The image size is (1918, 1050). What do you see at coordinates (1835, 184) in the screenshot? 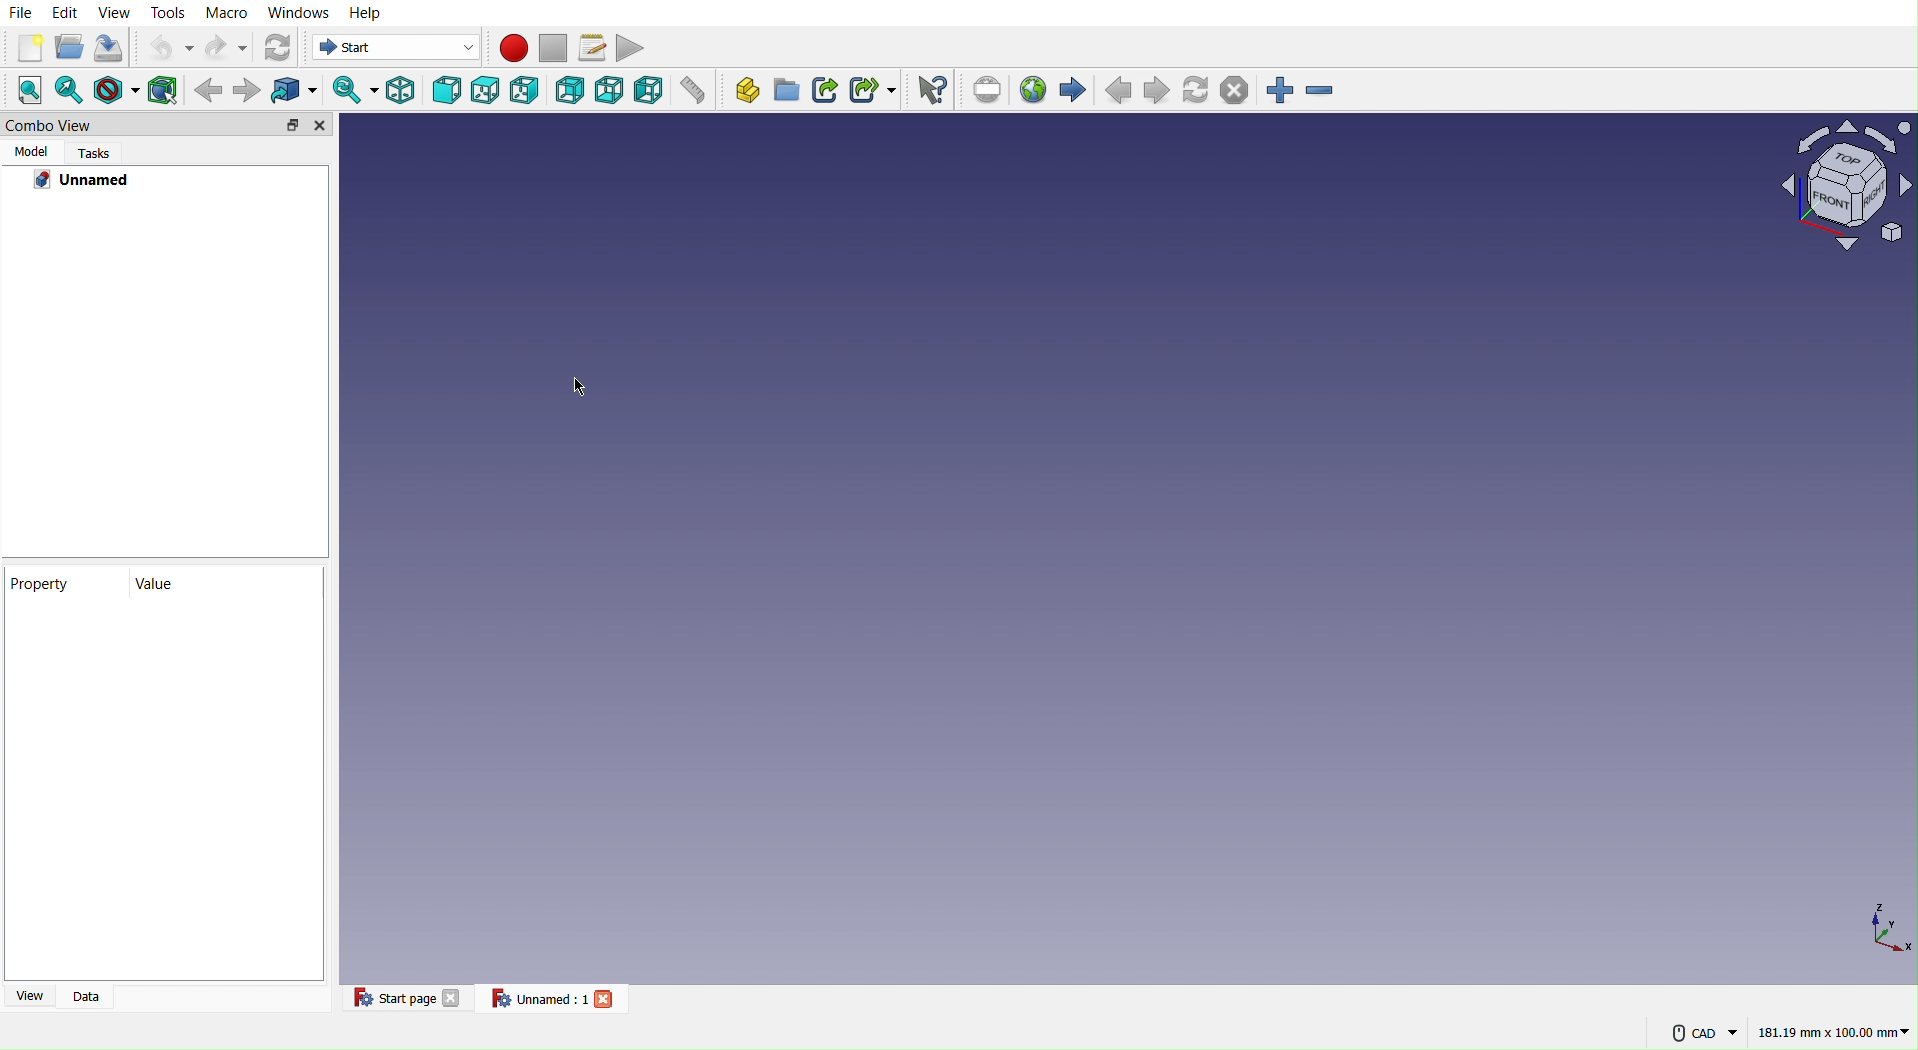
I see `Isometric View` at bounding box center [1835, 184].